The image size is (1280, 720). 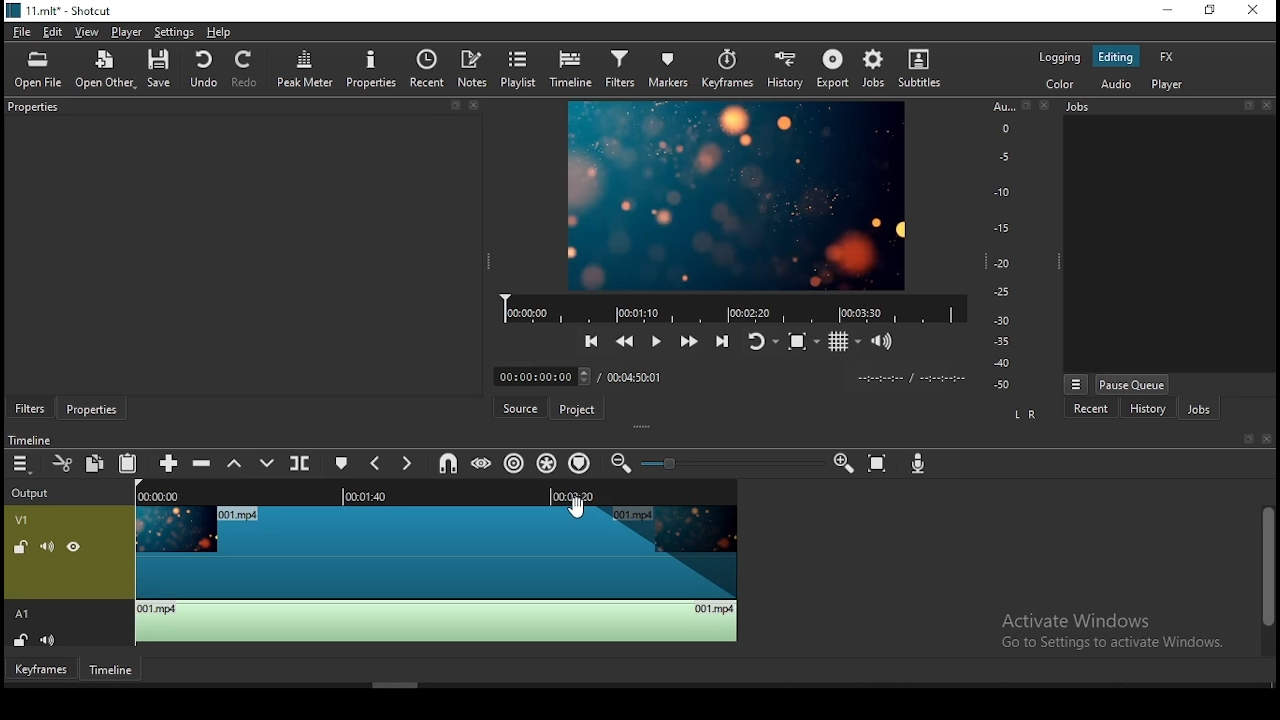 I want to click on subtitles, so click(x=921, y=73).